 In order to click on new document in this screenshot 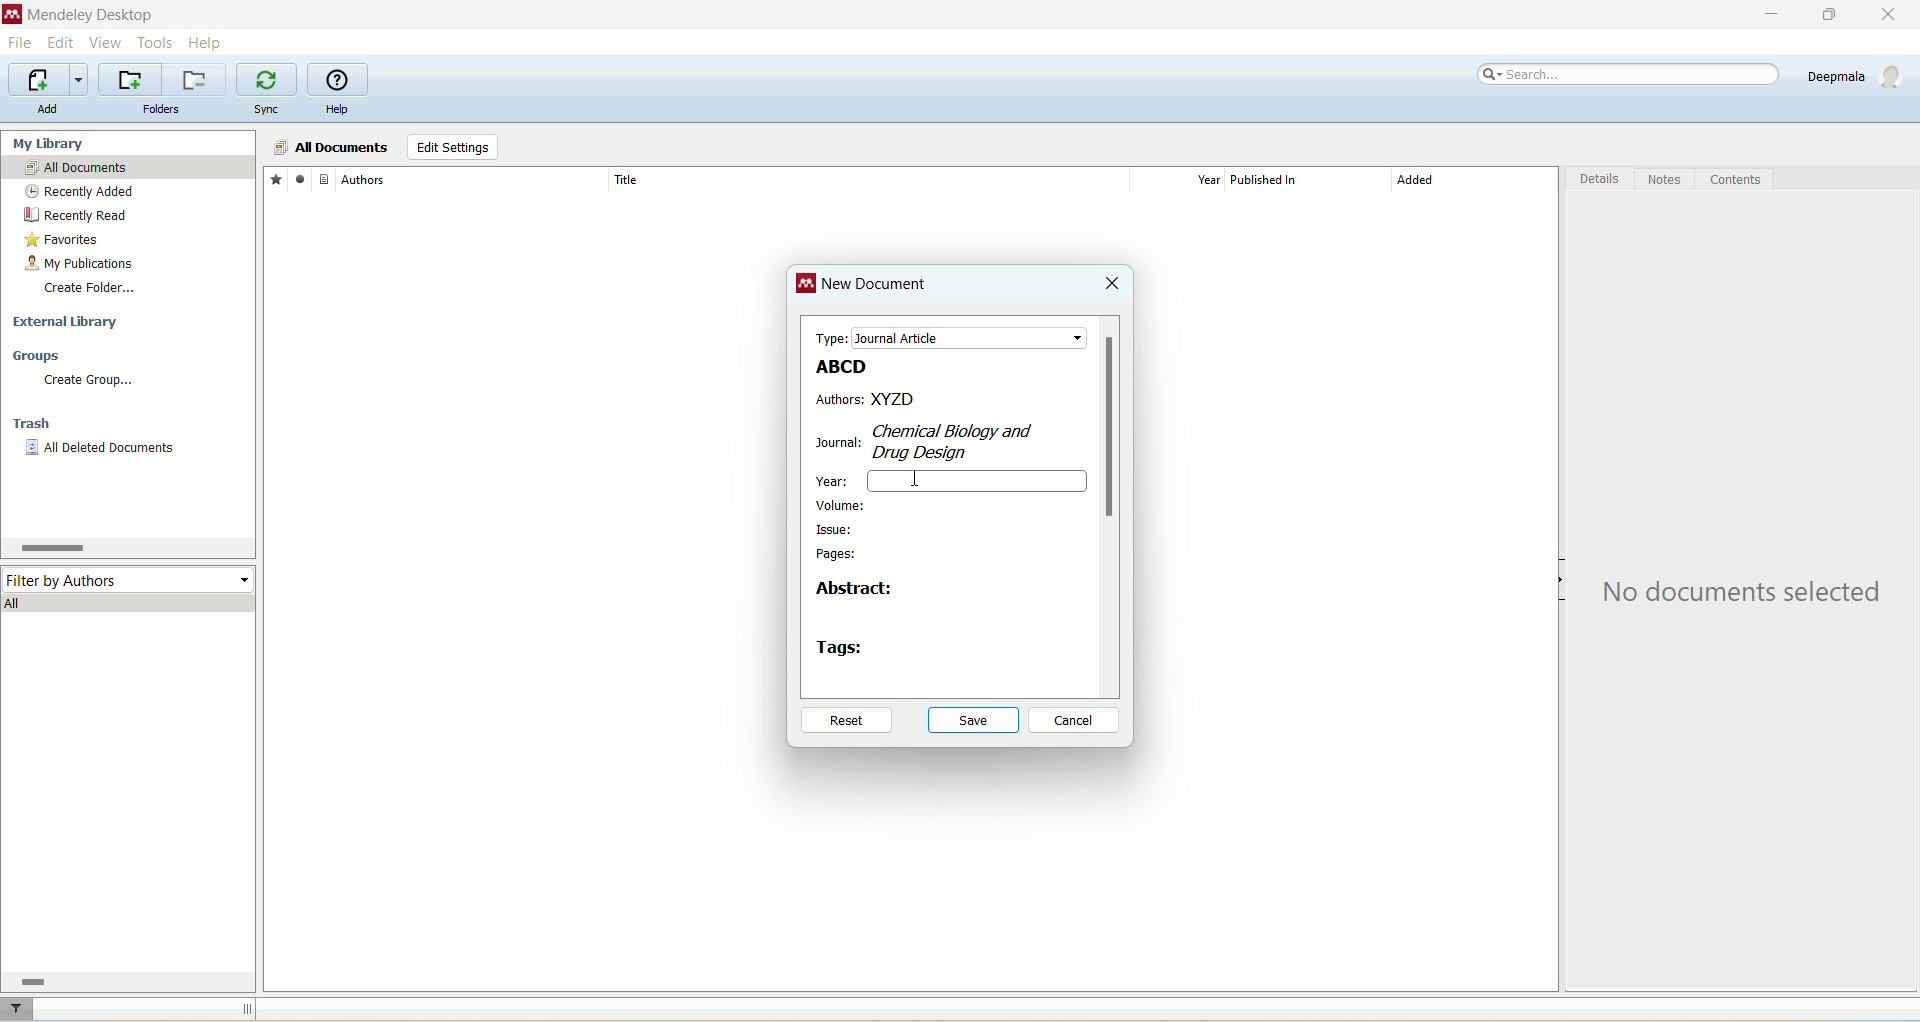, I will do `click(877, 288)`.